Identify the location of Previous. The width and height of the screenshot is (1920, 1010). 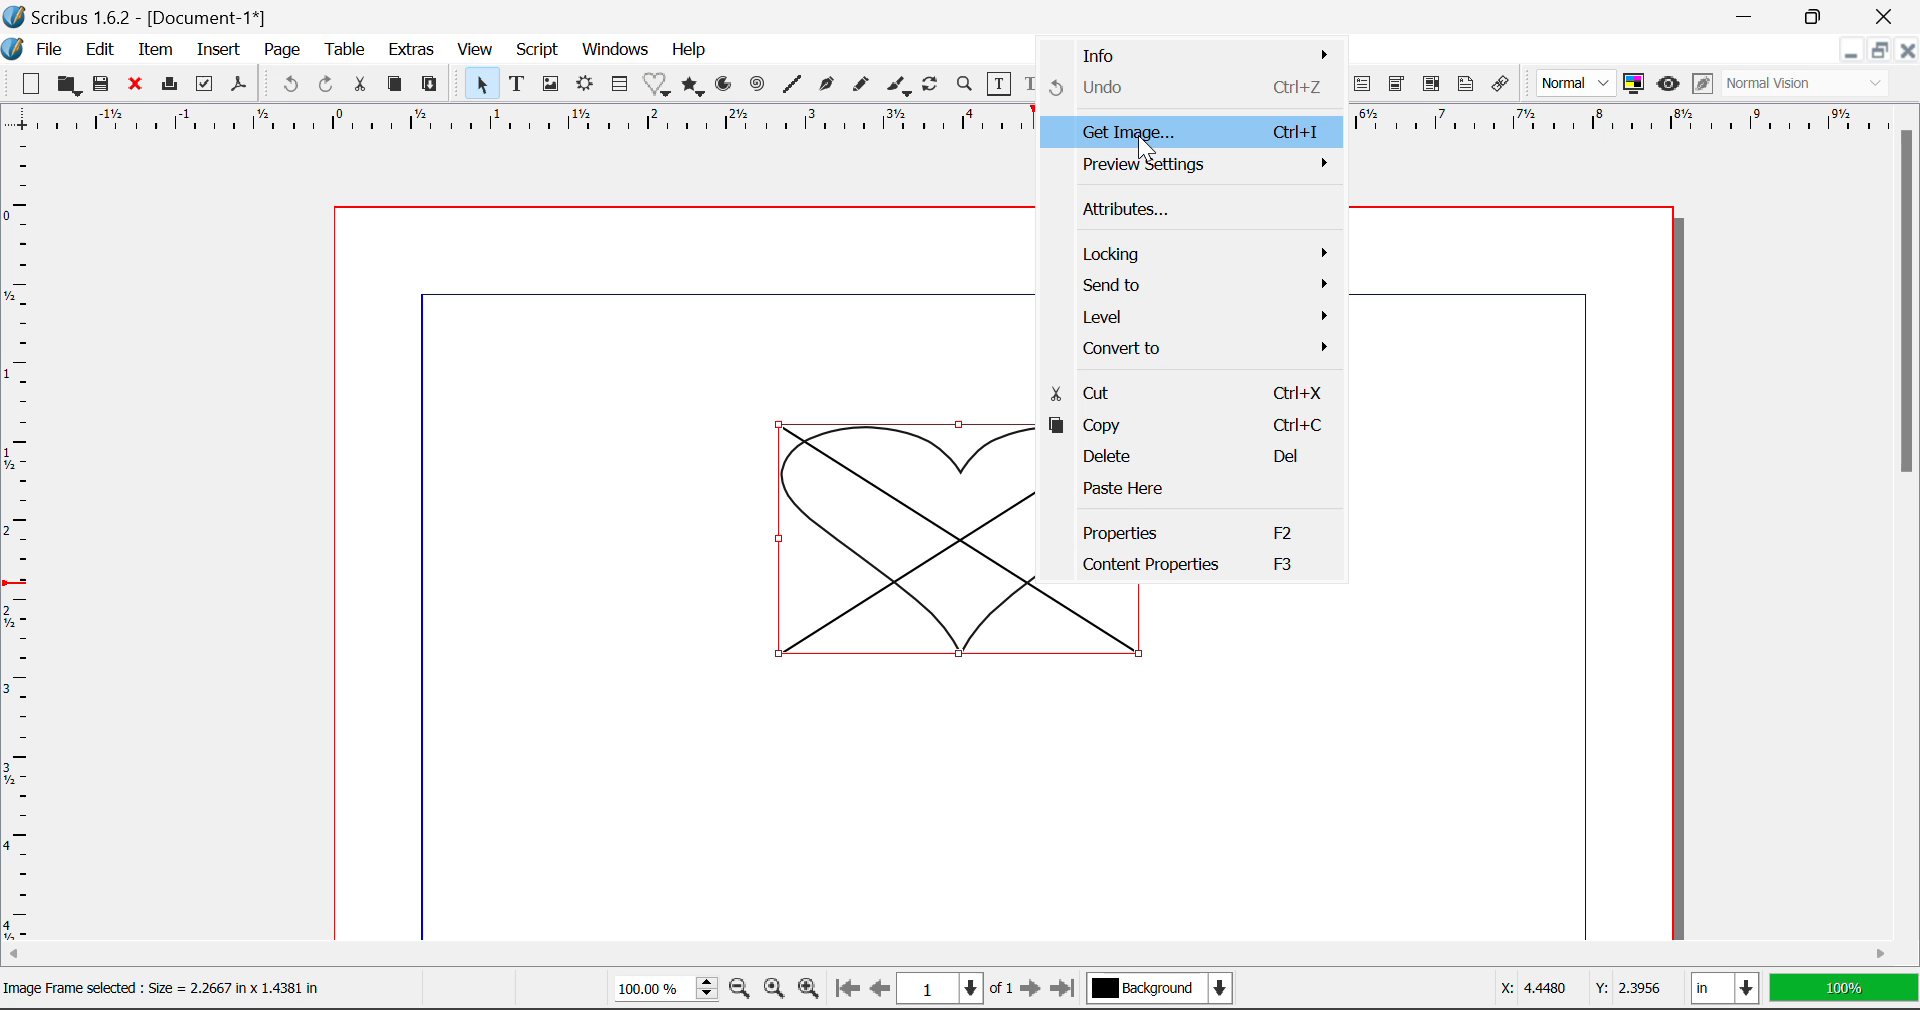
(881, 990).